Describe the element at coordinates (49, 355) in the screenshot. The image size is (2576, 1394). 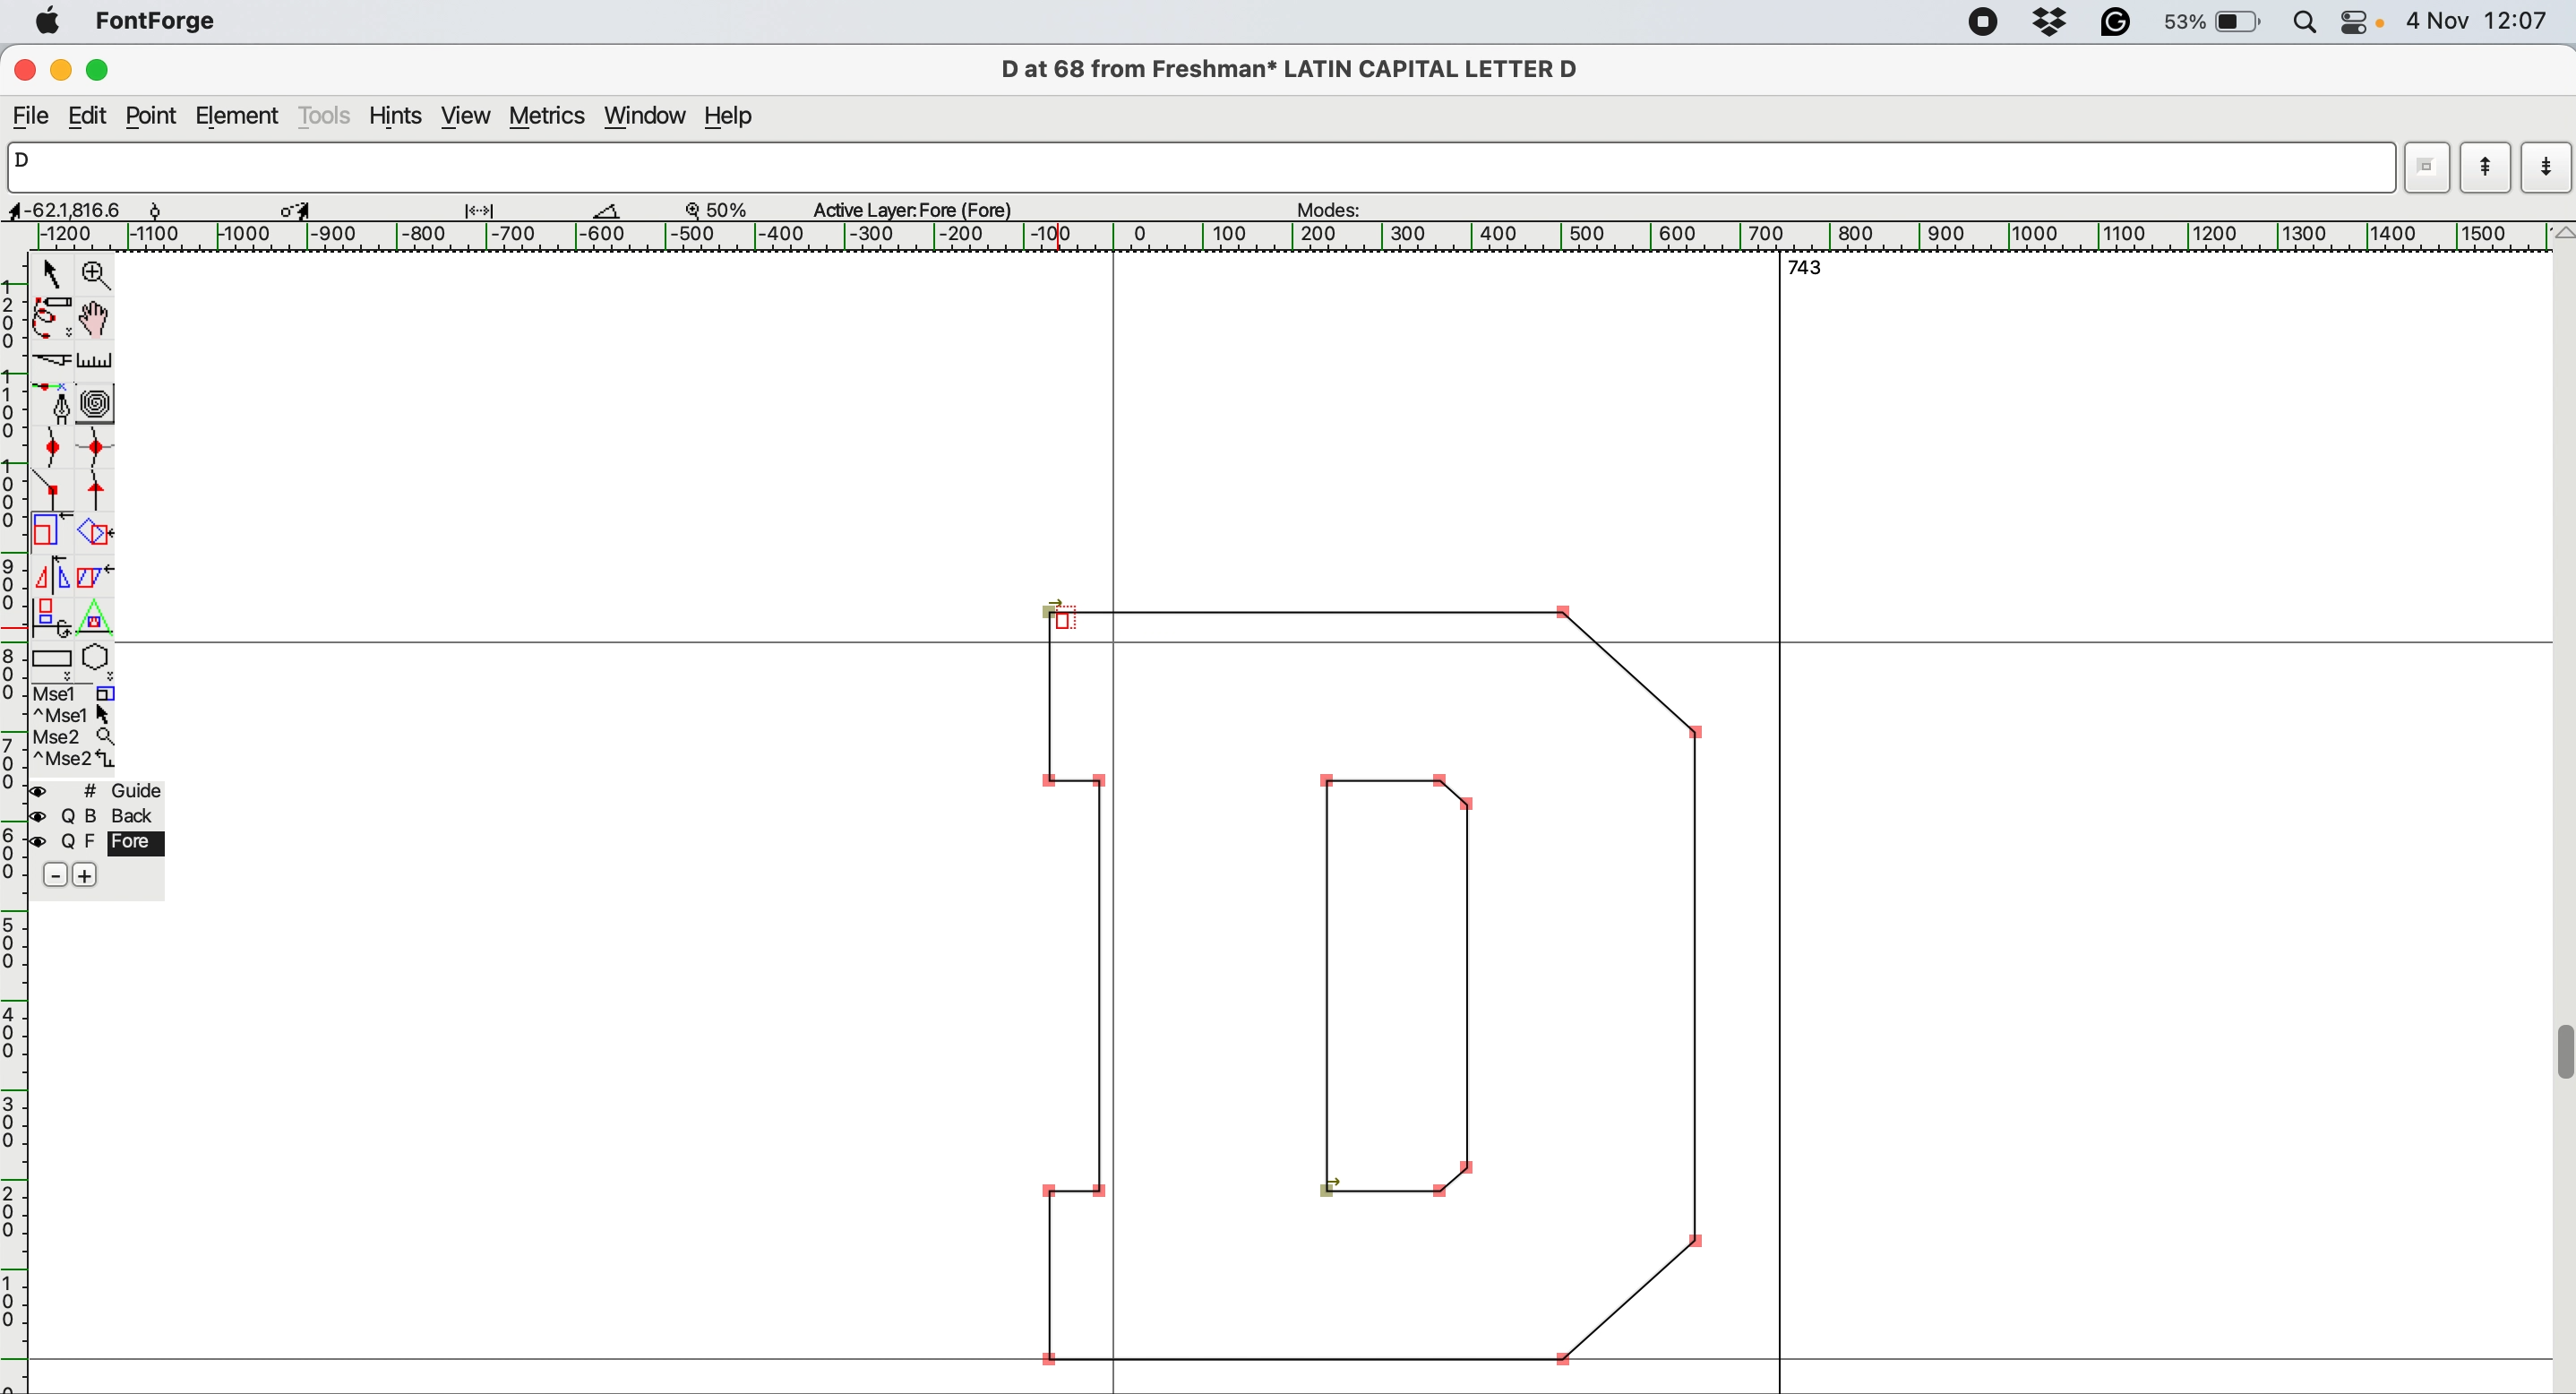
I see `cut splines in two` at that location.